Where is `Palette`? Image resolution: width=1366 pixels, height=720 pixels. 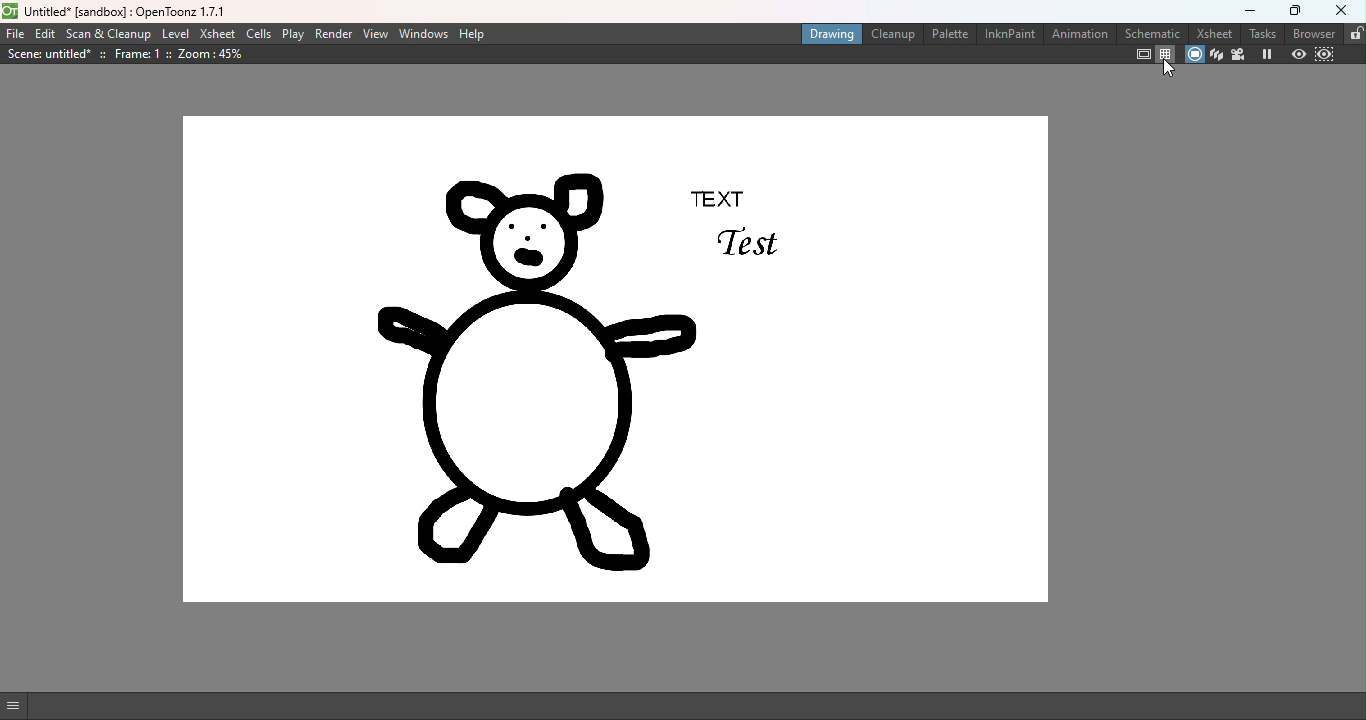
Palette is located at coordinates (947, 35).